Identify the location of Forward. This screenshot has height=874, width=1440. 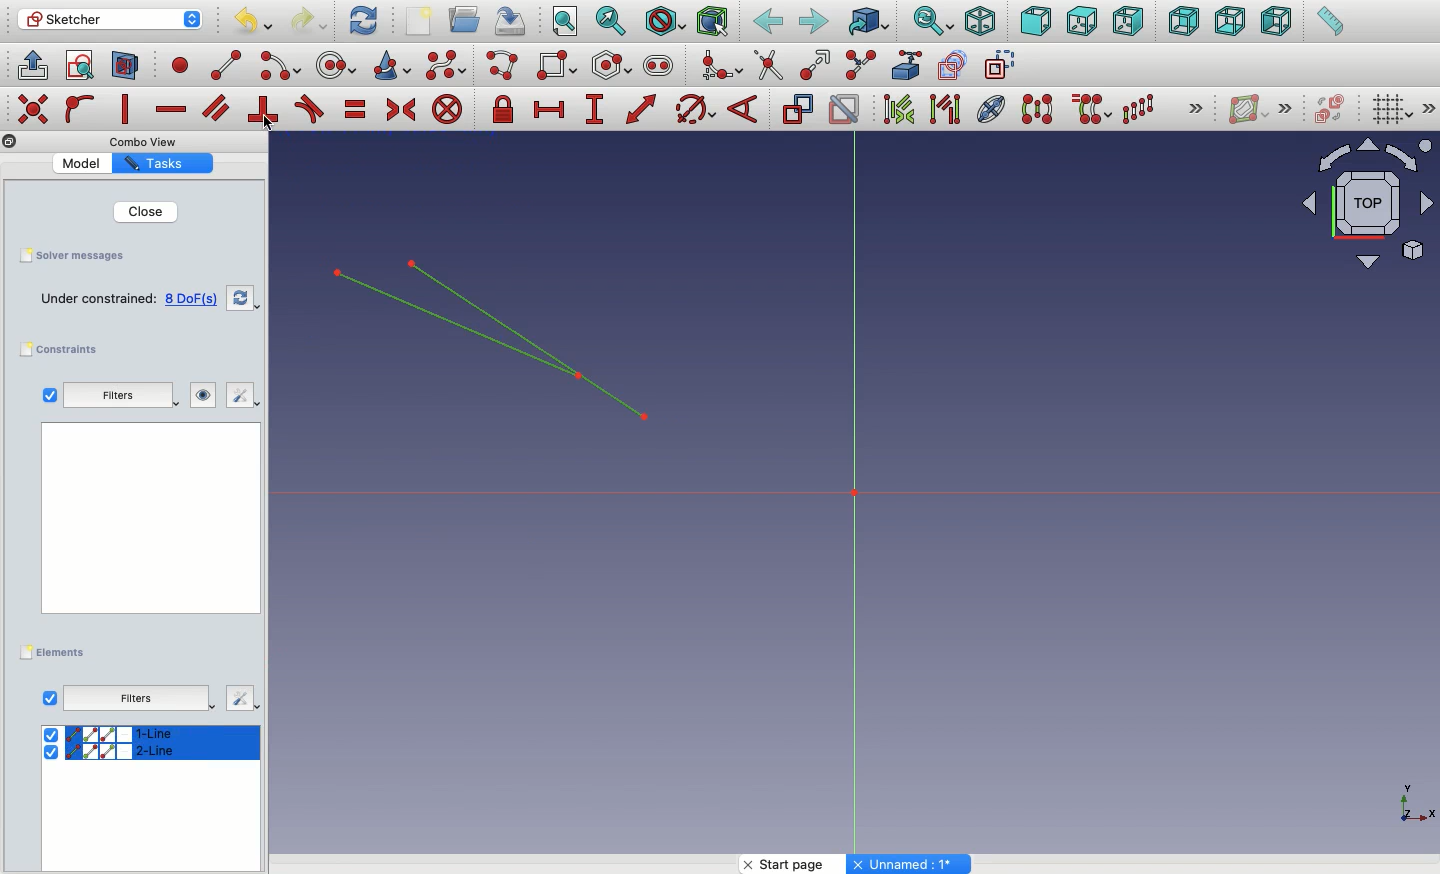
(814, 23).